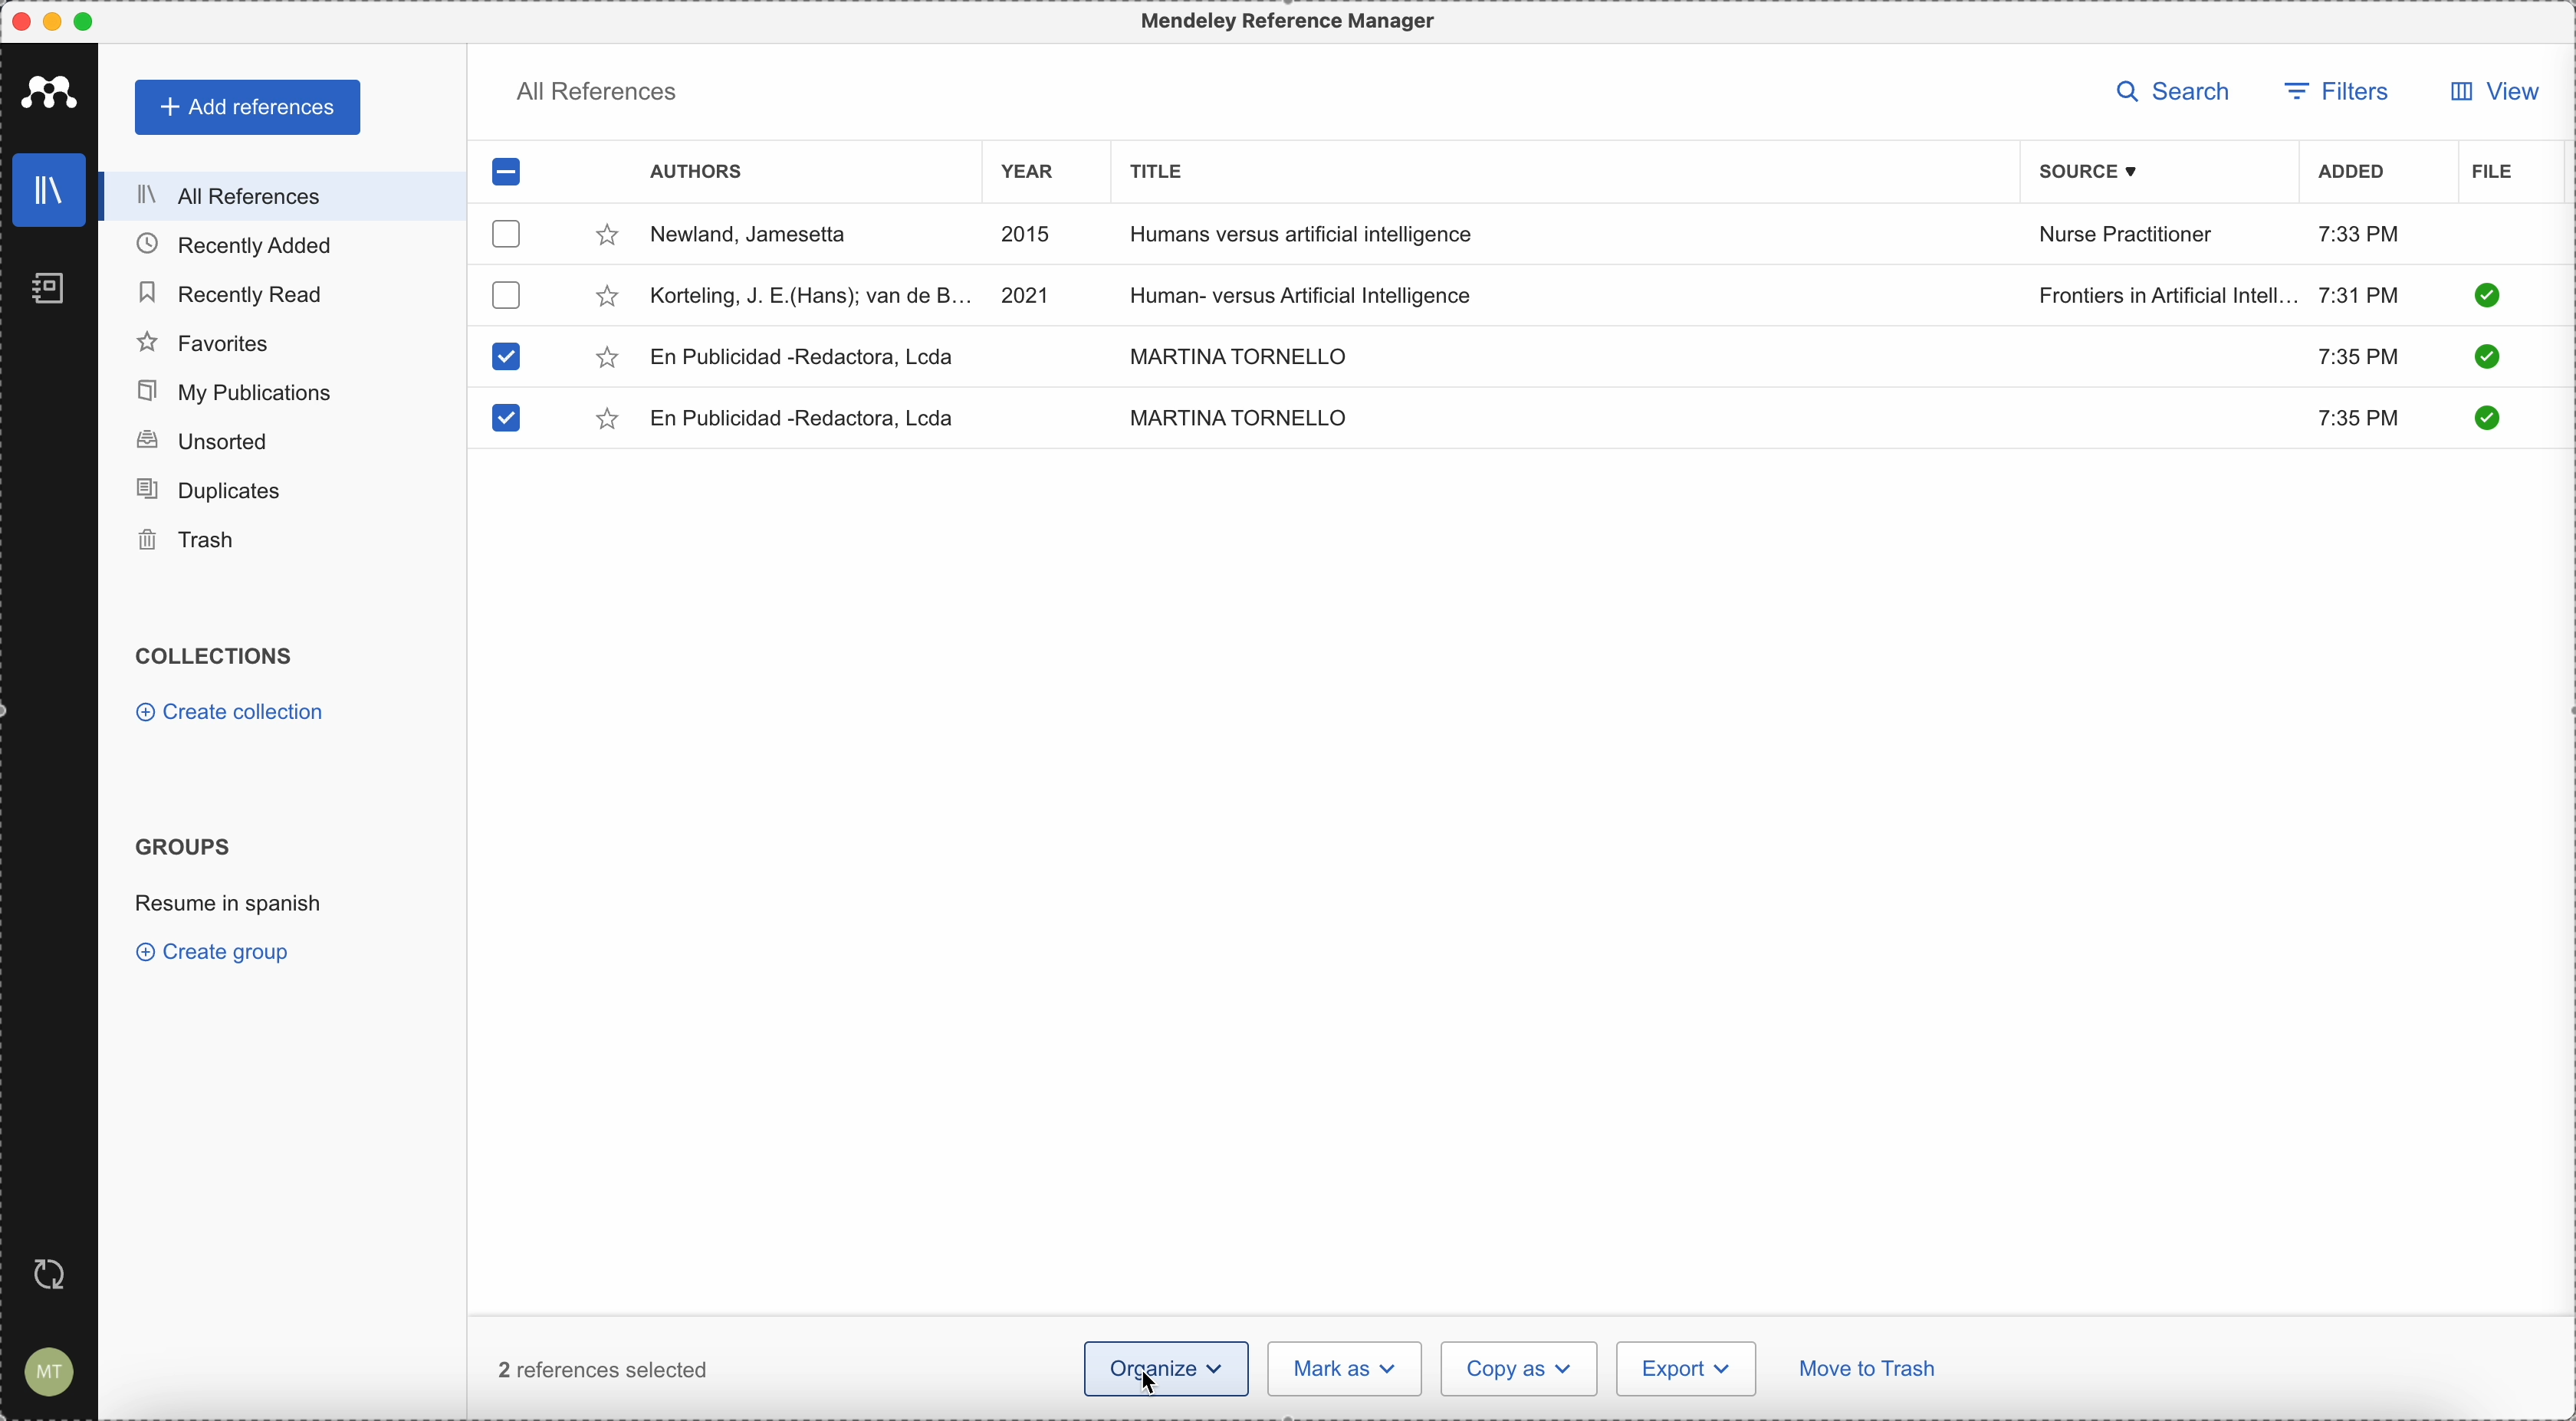  I want to click on MARTINA TORNELLO, so click(1233, 353).